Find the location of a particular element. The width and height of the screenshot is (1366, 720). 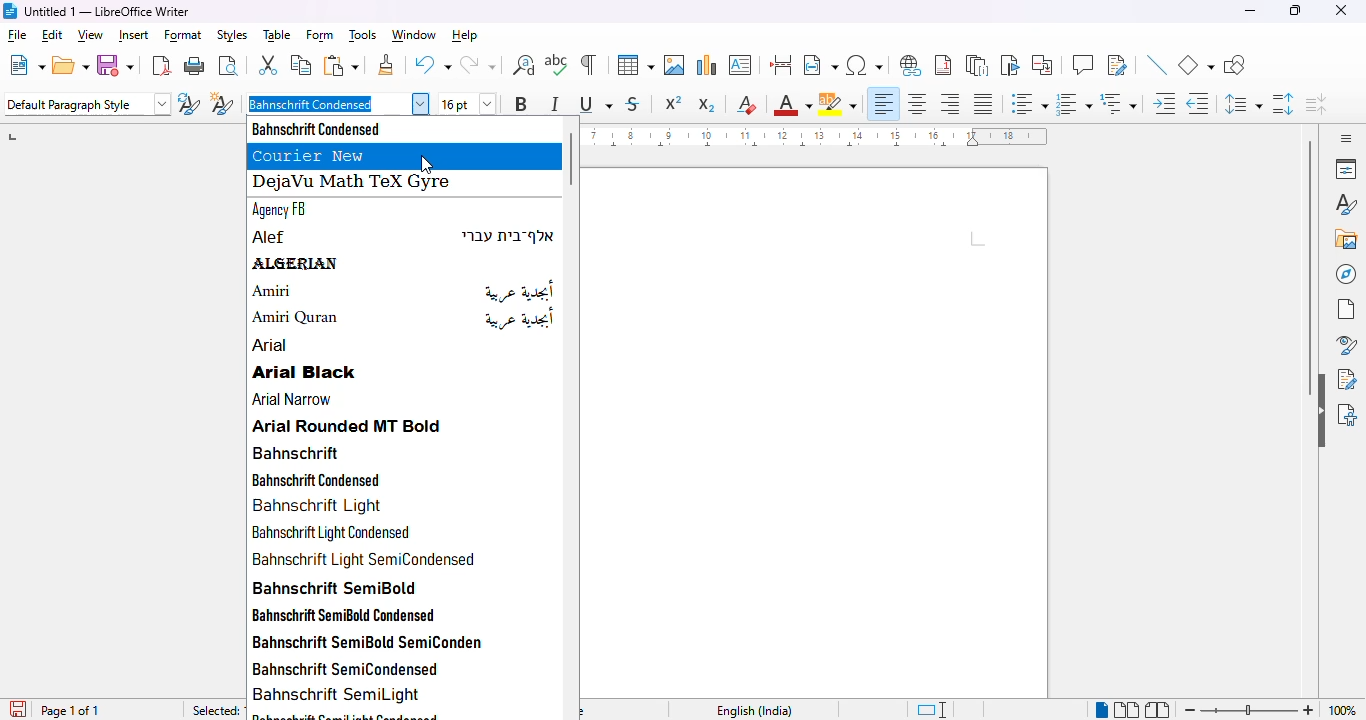

find and replace is located at coordinates (524, 65).